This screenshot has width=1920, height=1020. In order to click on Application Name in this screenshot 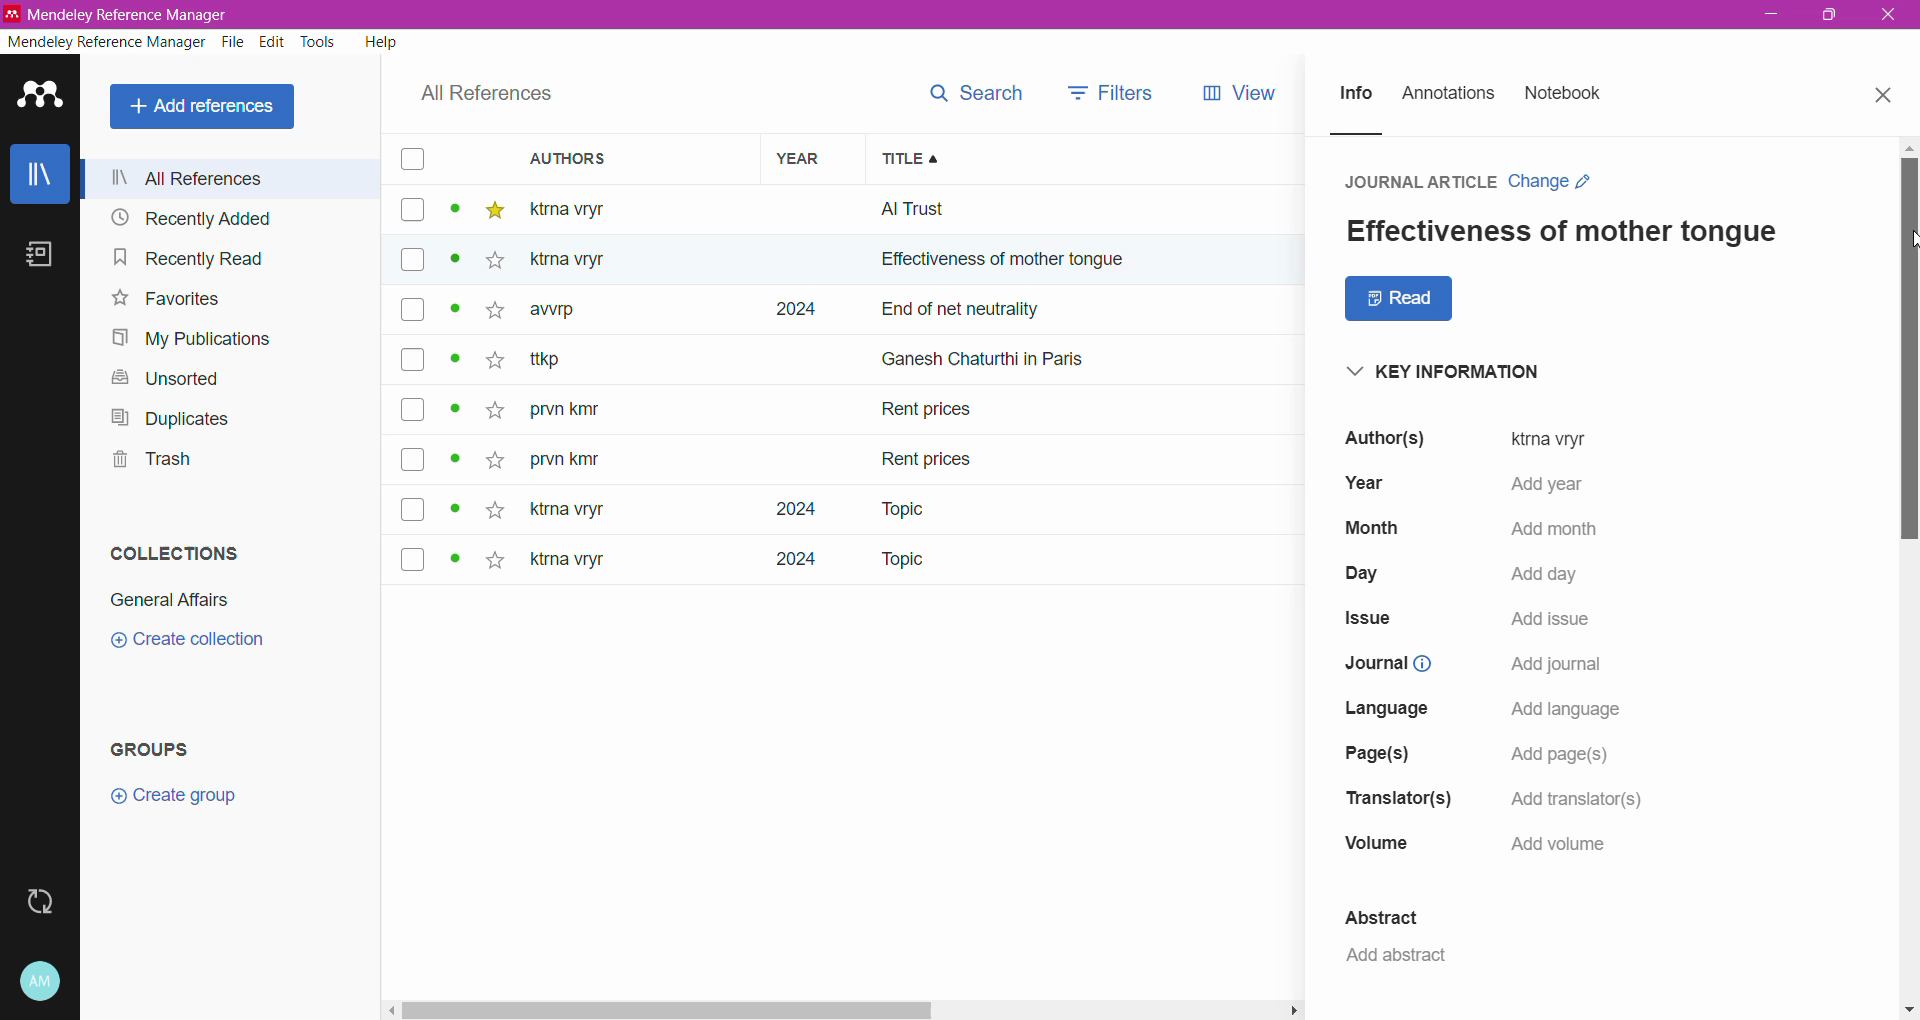, I will do `click(136, 14)`.